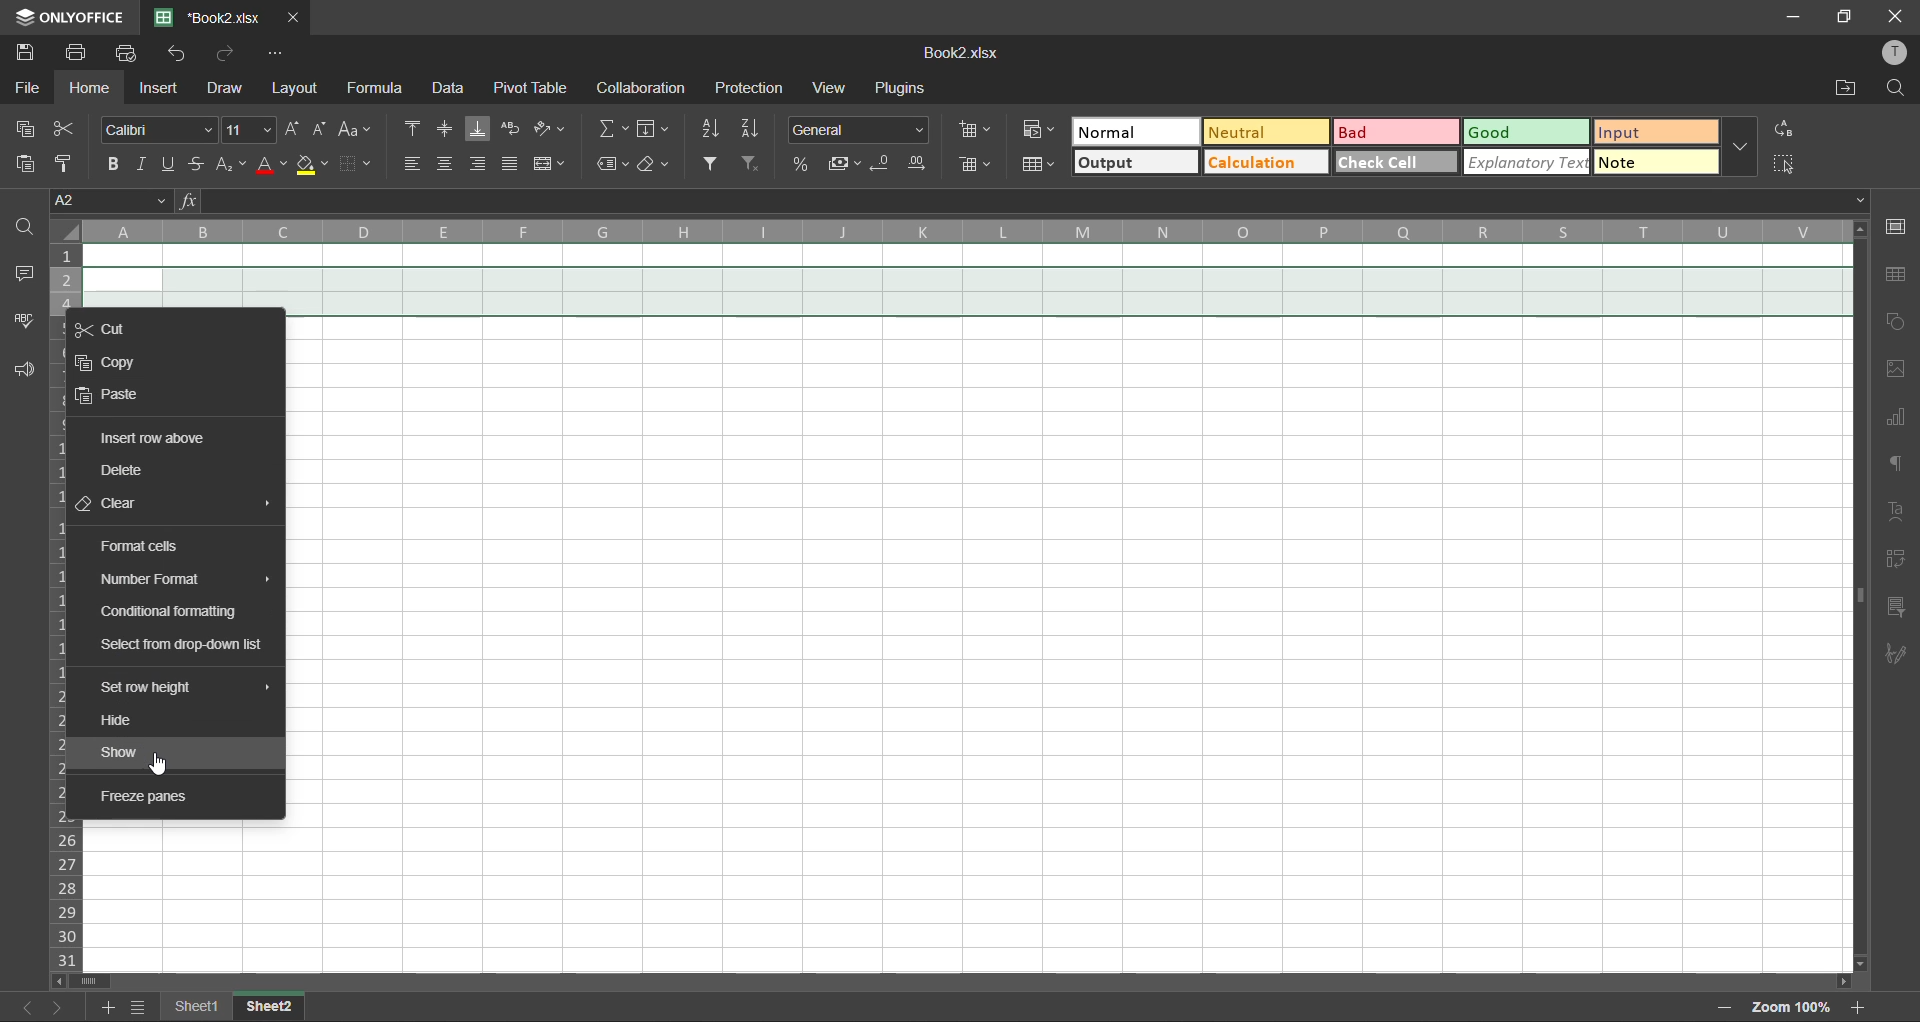  What do you see at coordinates (222, 86) in the screenshot?
I see `draw` at bounding box center [222, 86].